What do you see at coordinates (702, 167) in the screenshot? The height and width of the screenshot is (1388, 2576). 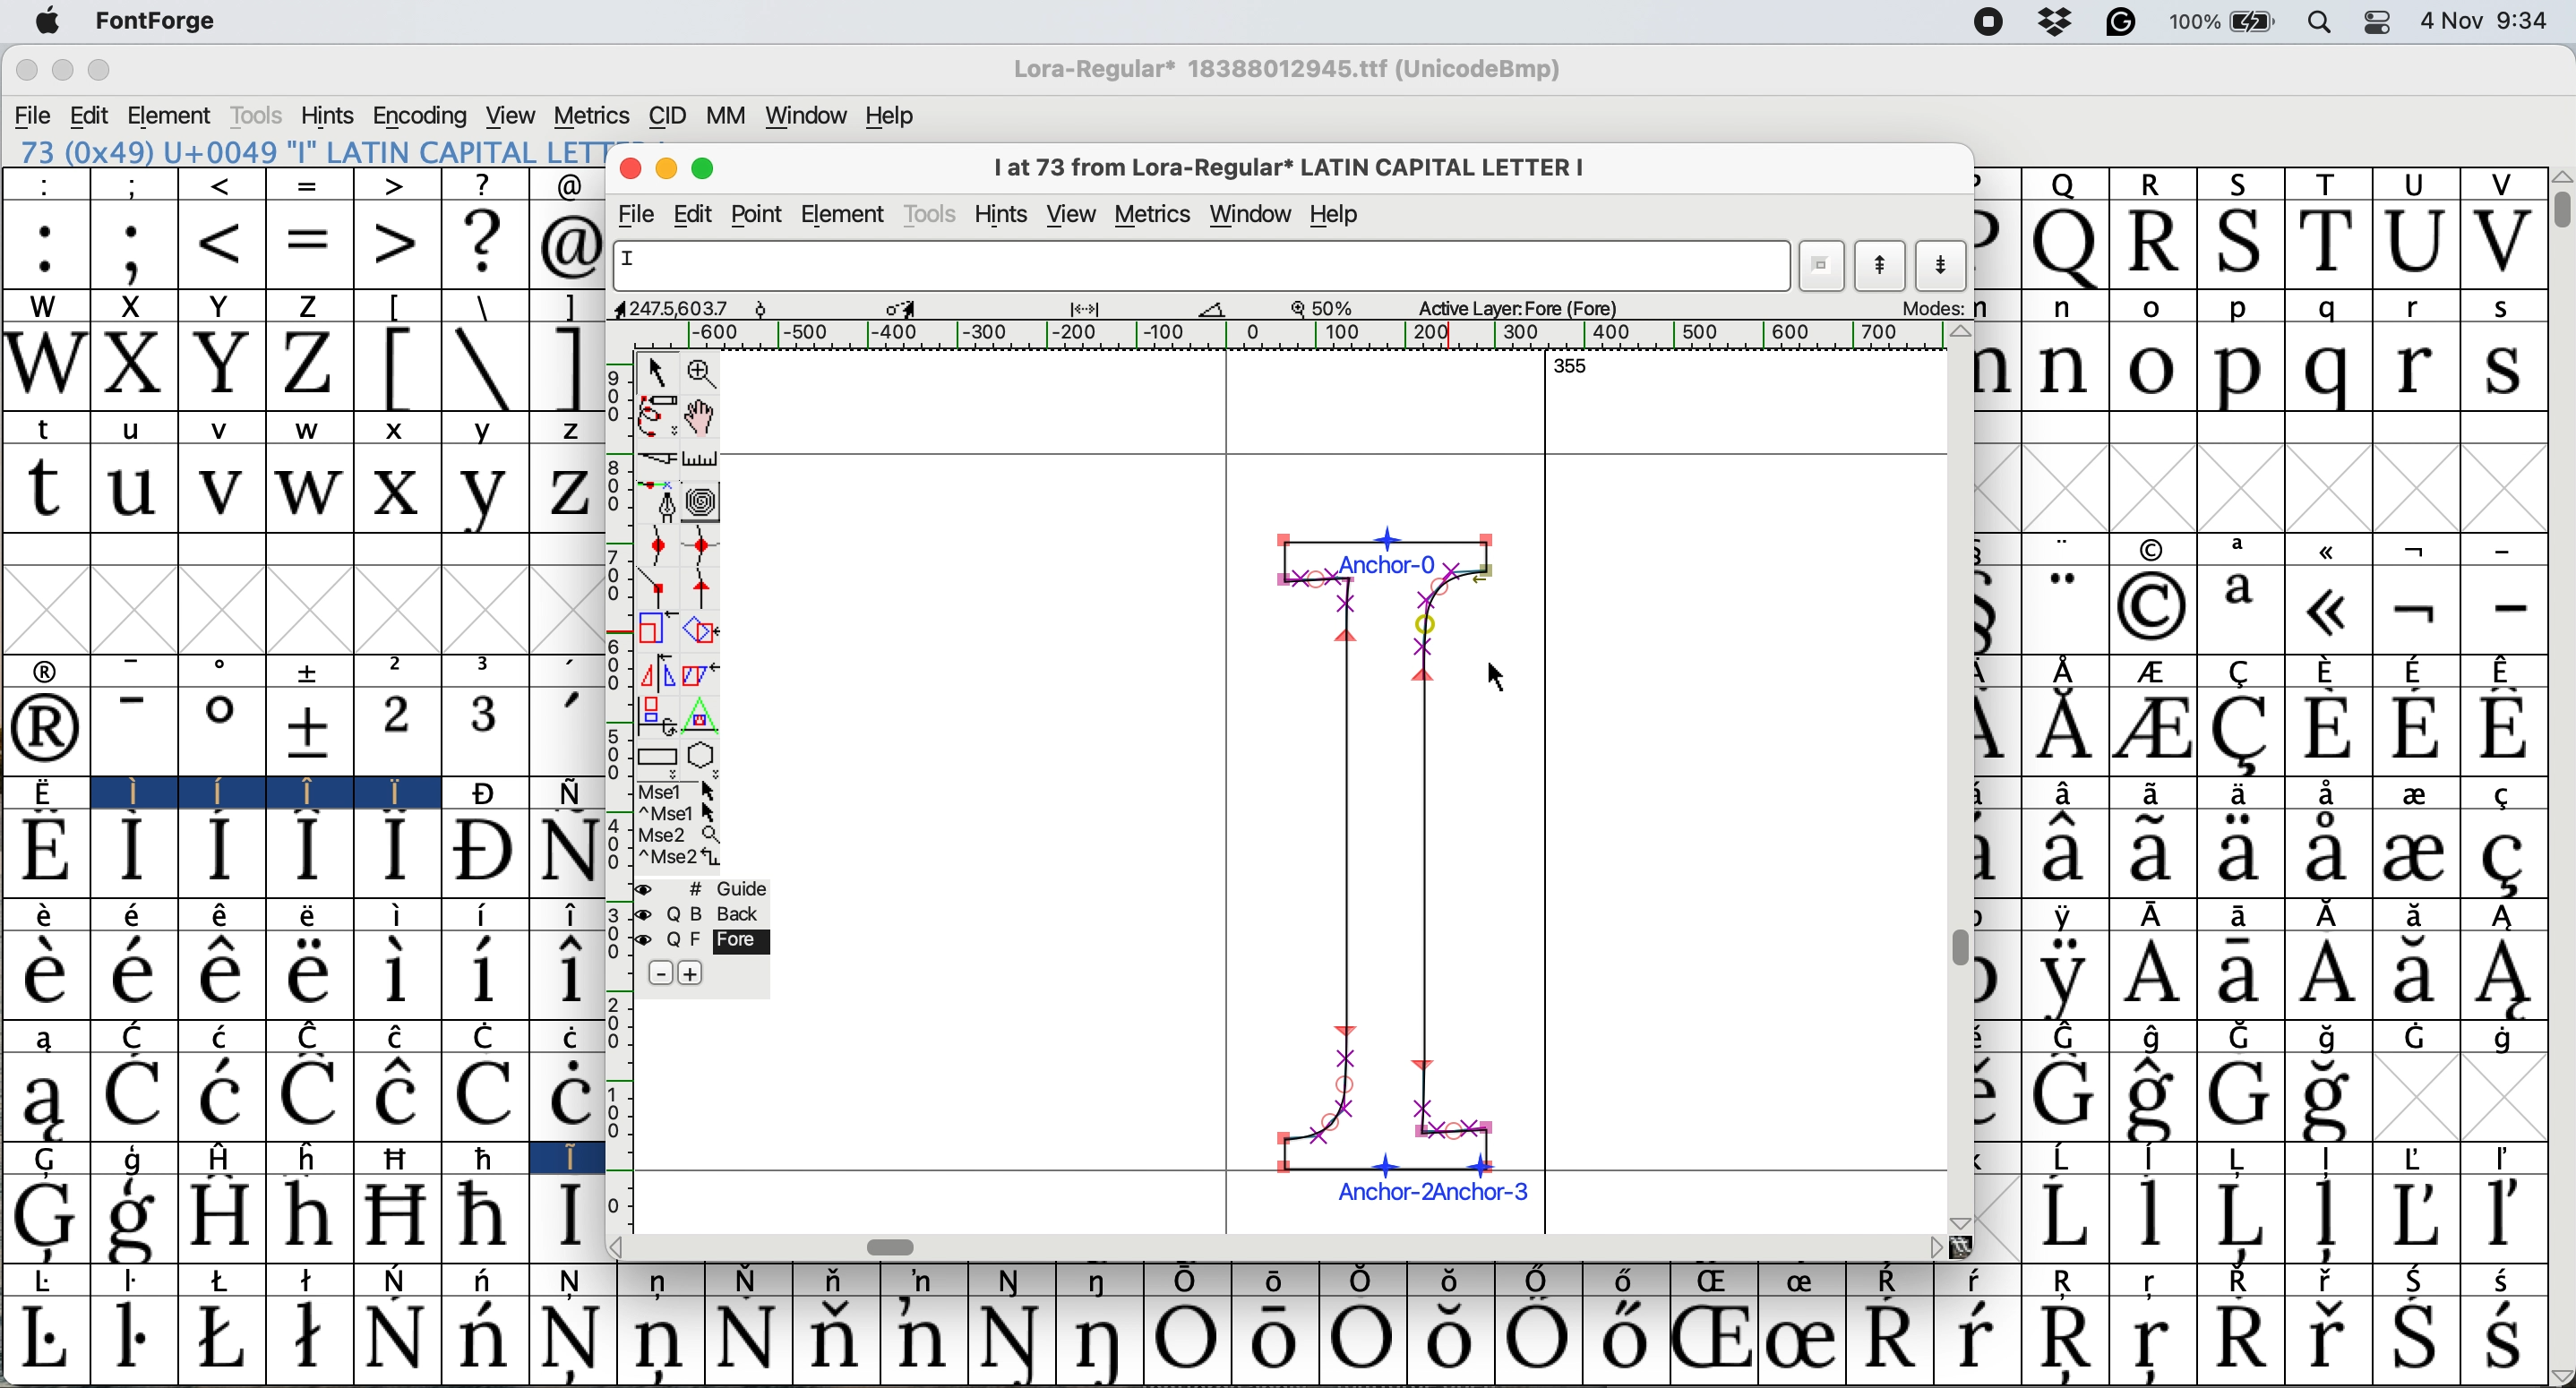 I see `maximise` at bounding box center [702, 167].